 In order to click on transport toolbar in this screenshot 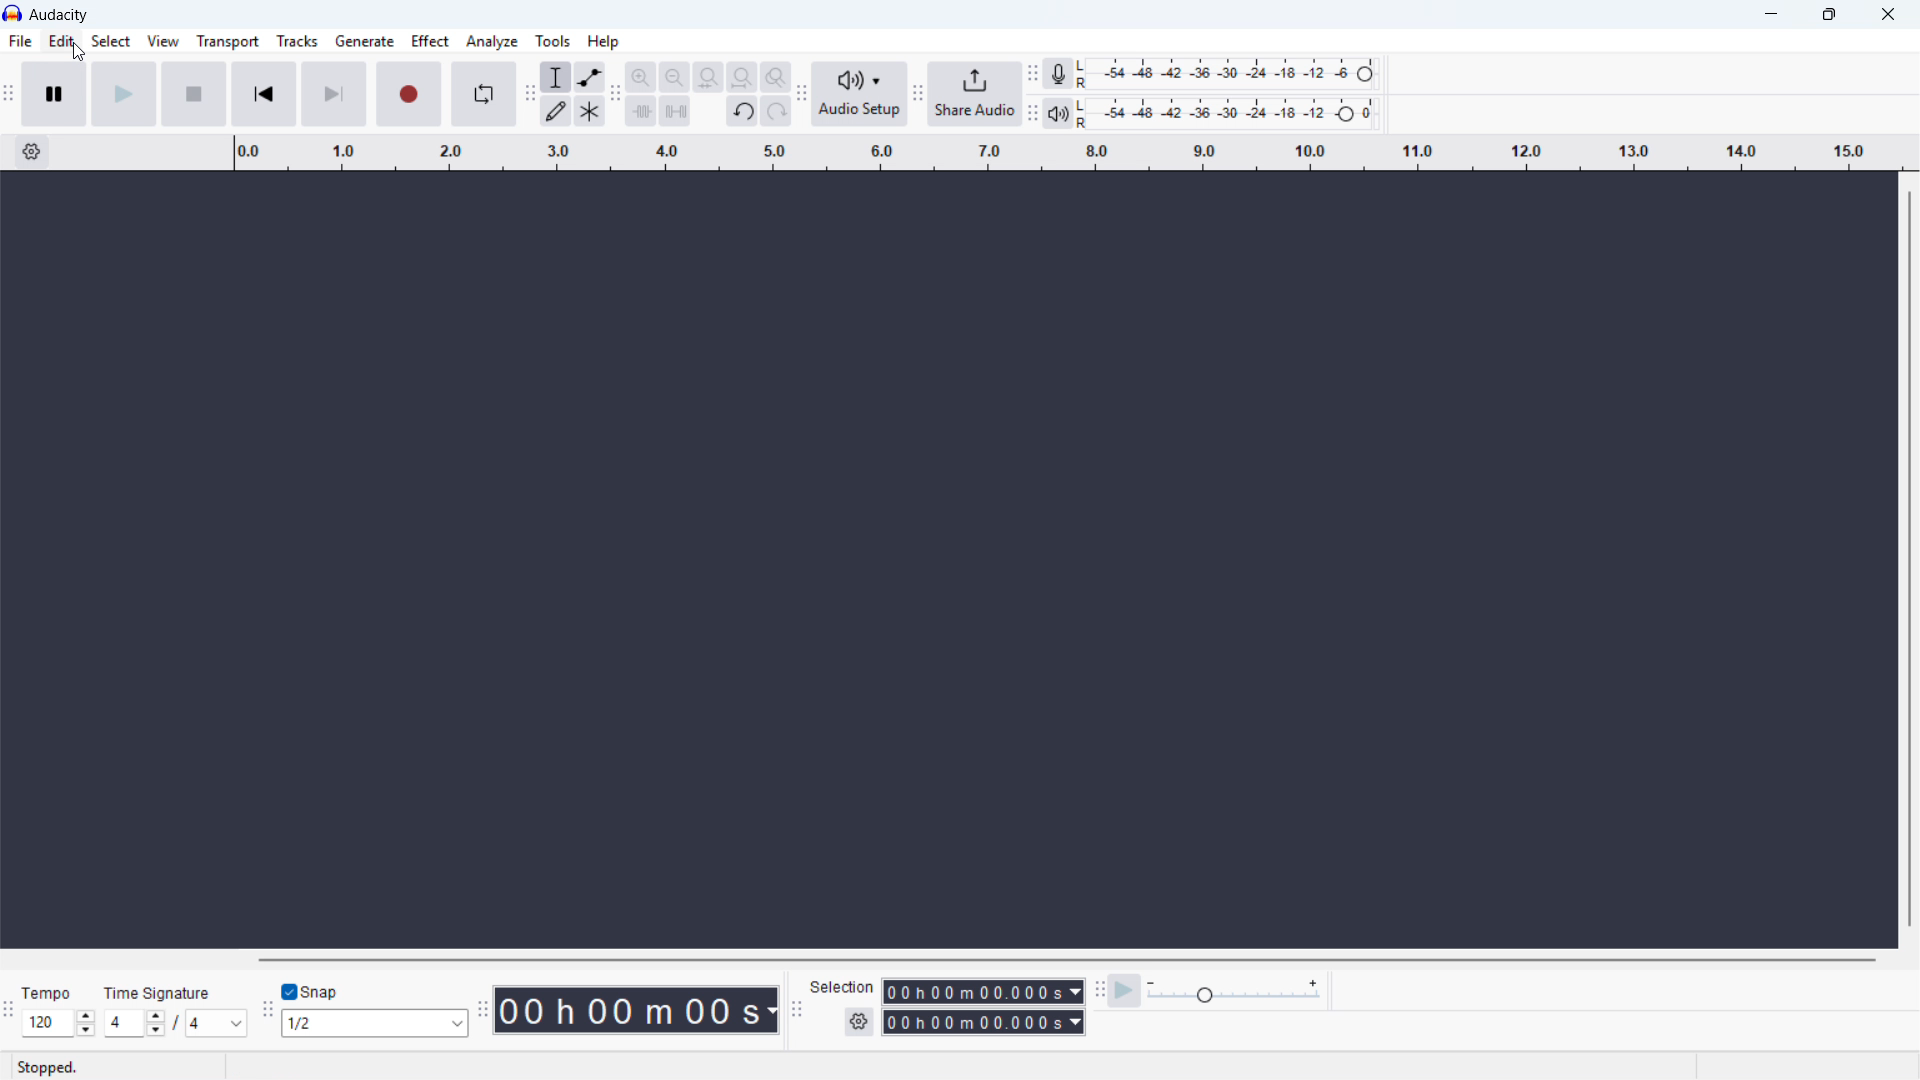, I will do `click(8, 96)`.